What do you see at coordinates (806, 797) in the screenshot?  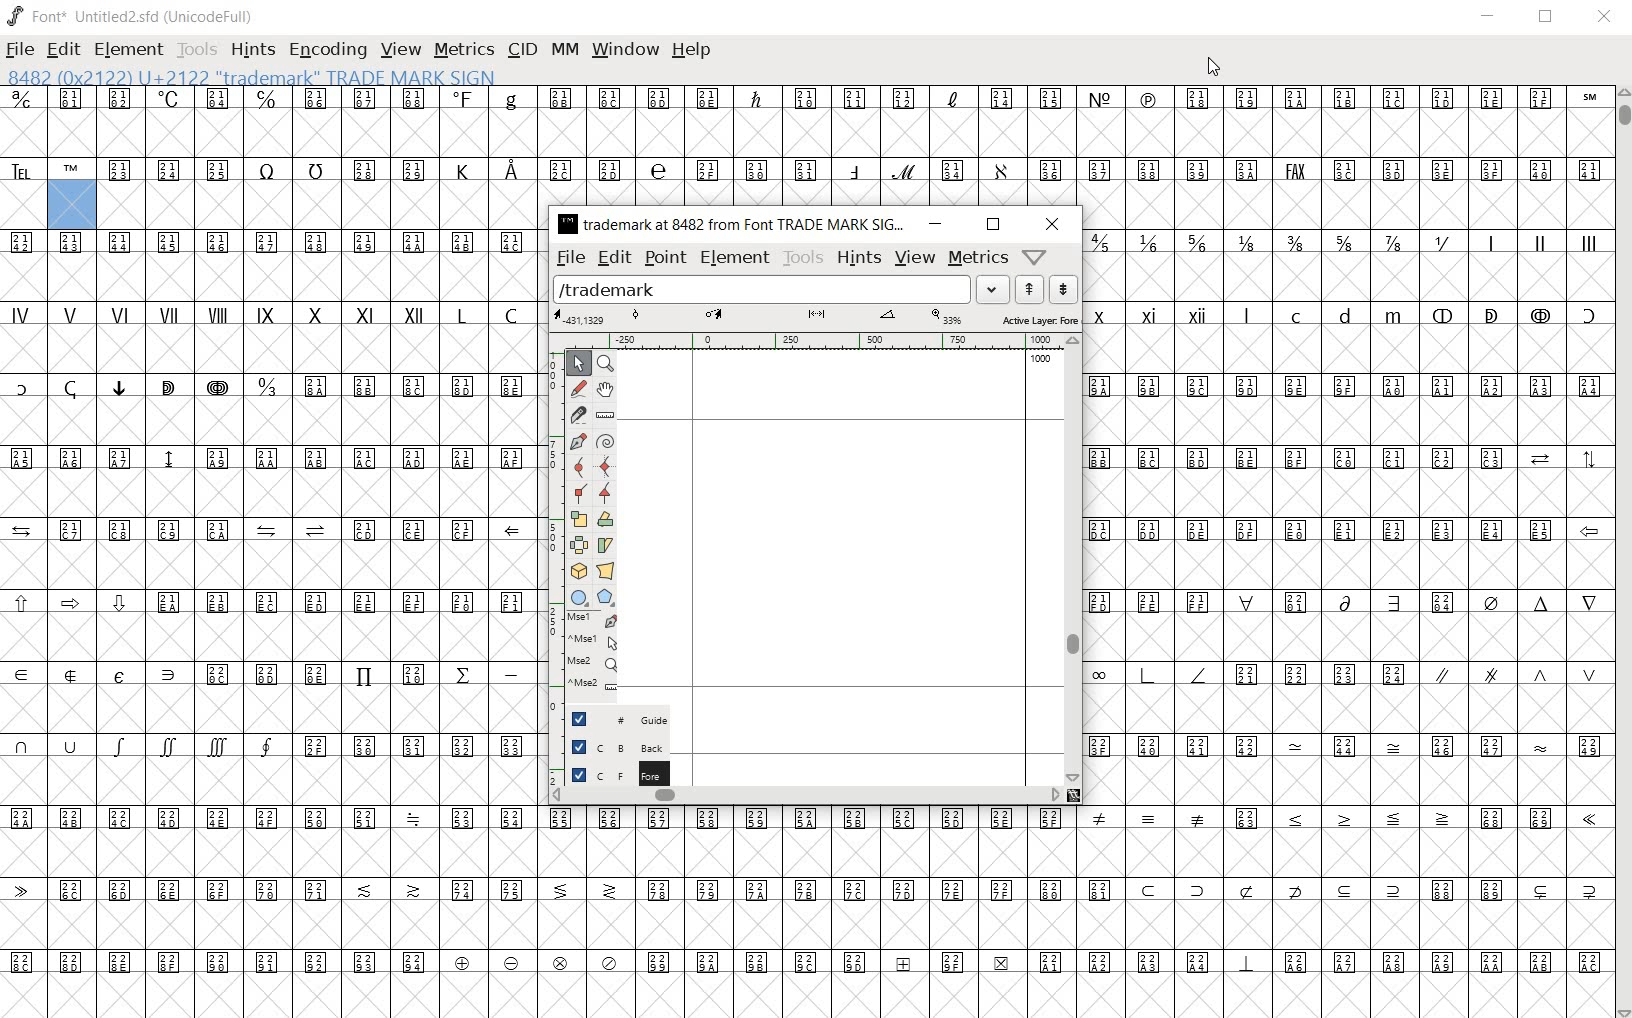 I see `scrollbar` at bounding box center [806, 797].